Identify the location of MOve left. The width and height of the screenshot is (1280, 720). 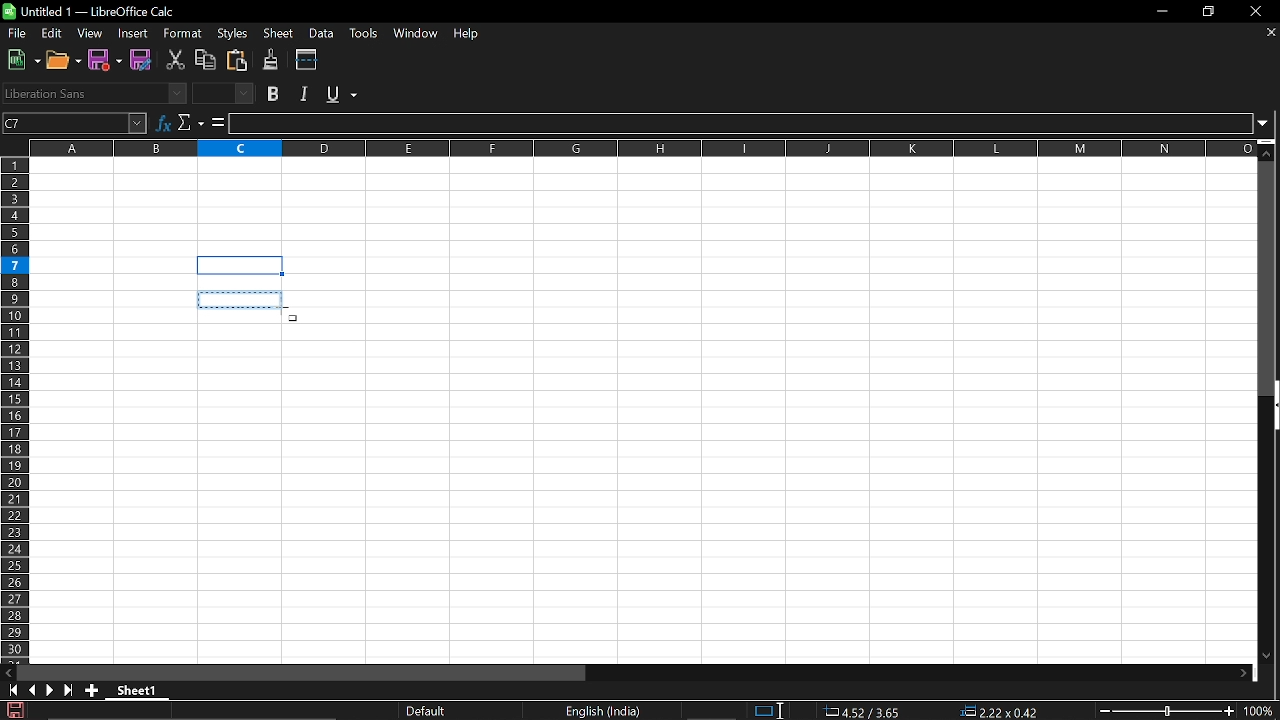
(8, 673).